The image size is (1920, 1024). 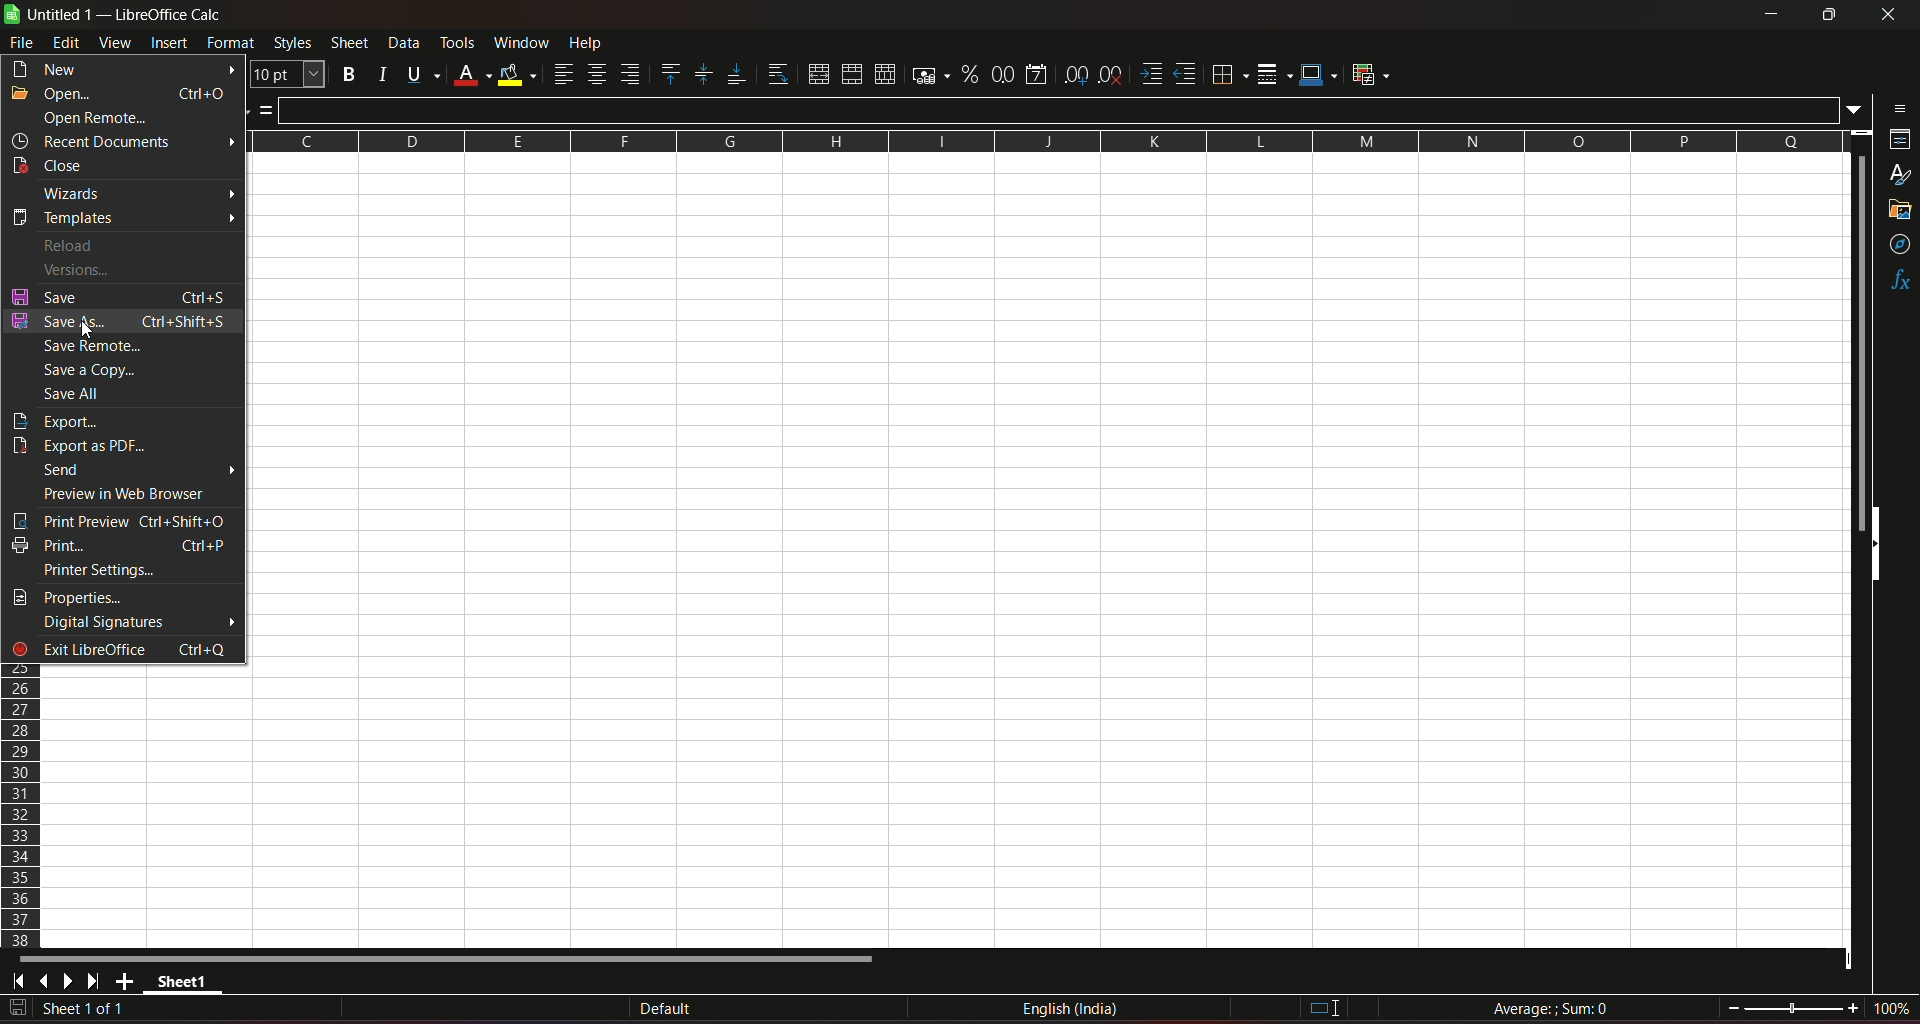 I want to click on Format, so click(x=230, y=45).